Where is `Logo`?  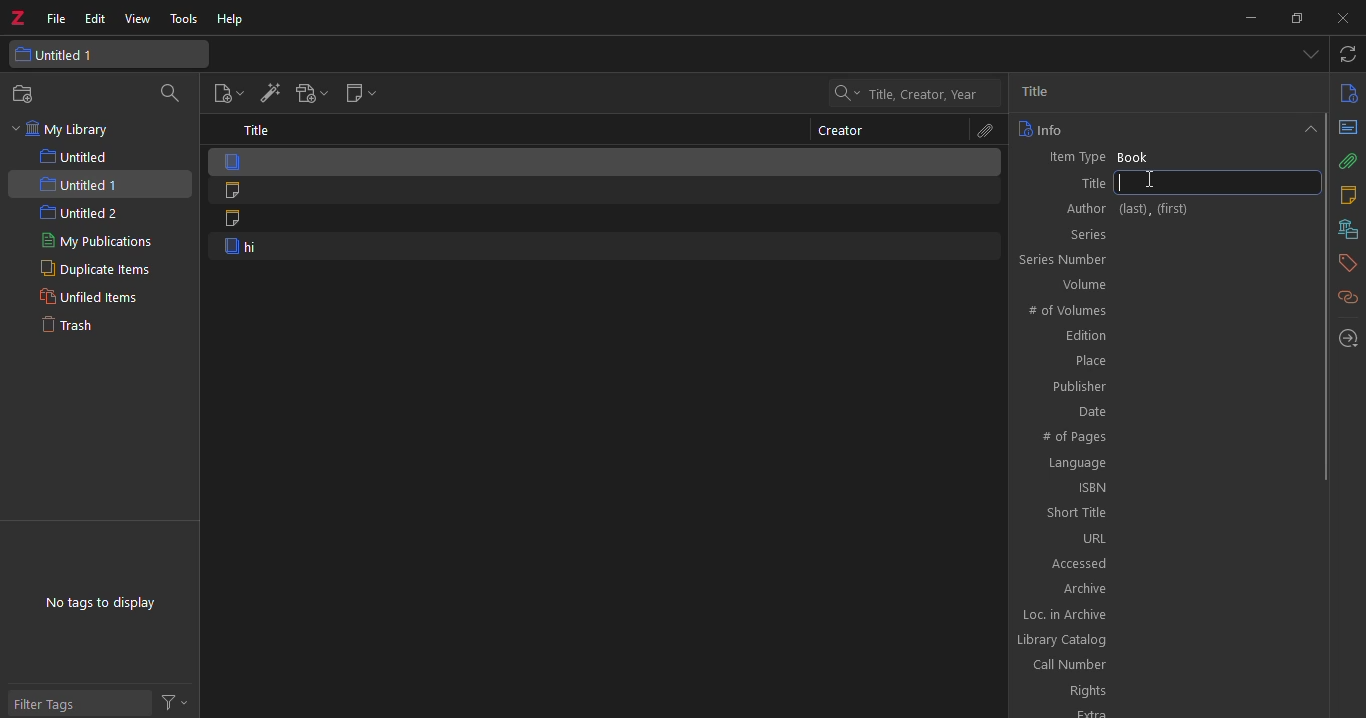 Logo is located at coordinates (17, 14).